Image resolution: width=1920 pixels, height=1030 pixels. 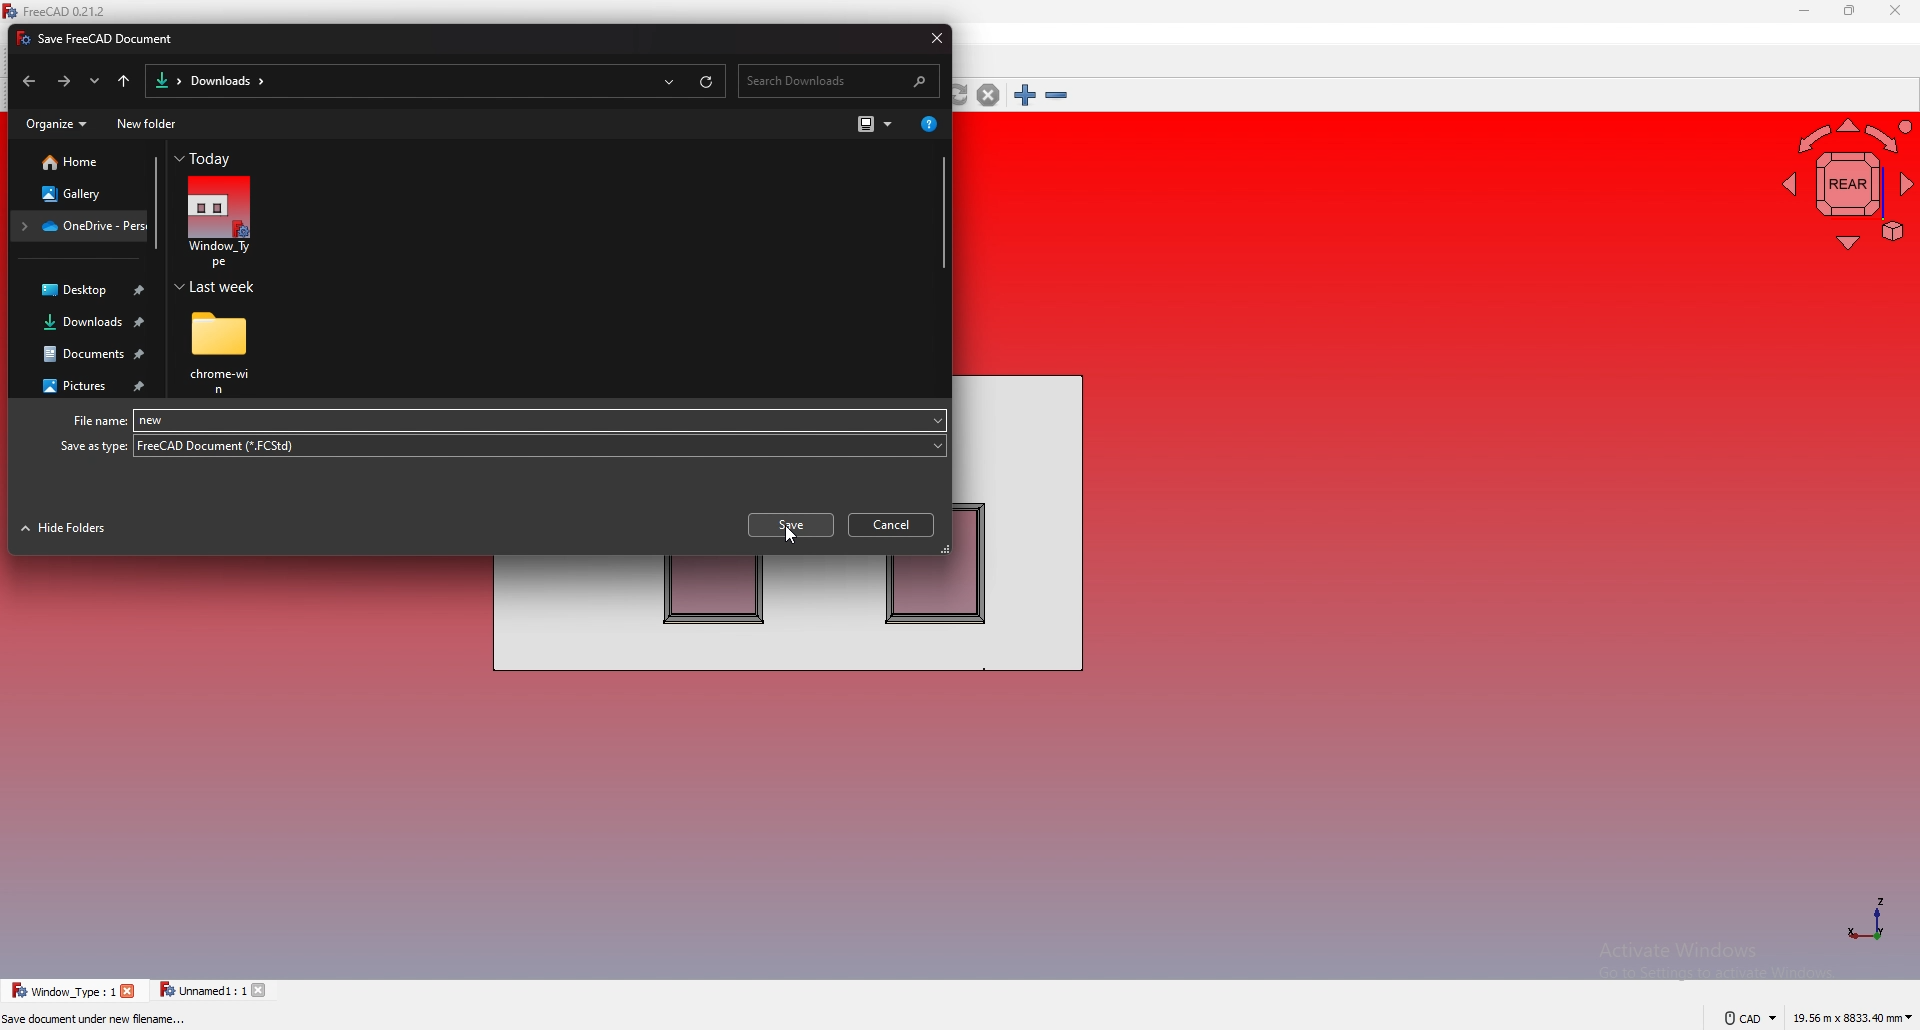 What do you see at coordinates (842, 79) in the screenshot?
I see `search downloads` at bounding box center [842, 79].